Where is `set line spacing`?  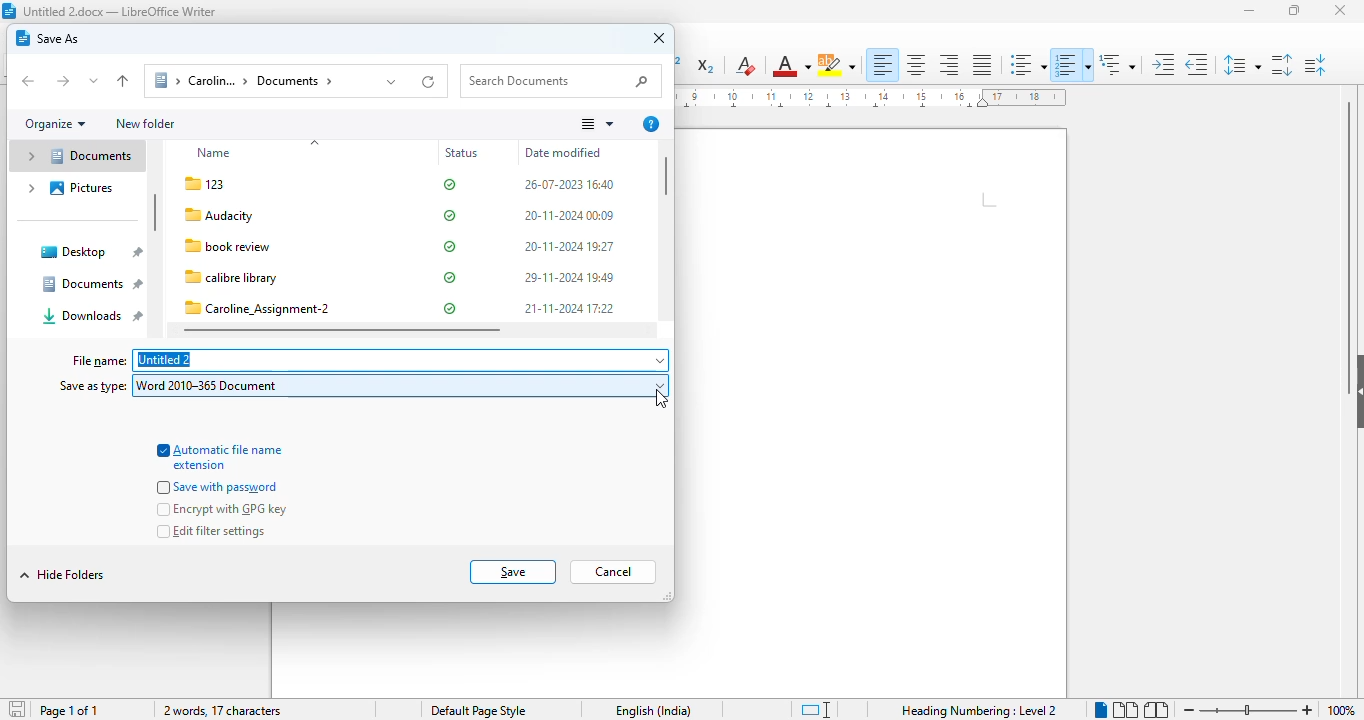 set line spacing is located at coordinates (1242, 64).